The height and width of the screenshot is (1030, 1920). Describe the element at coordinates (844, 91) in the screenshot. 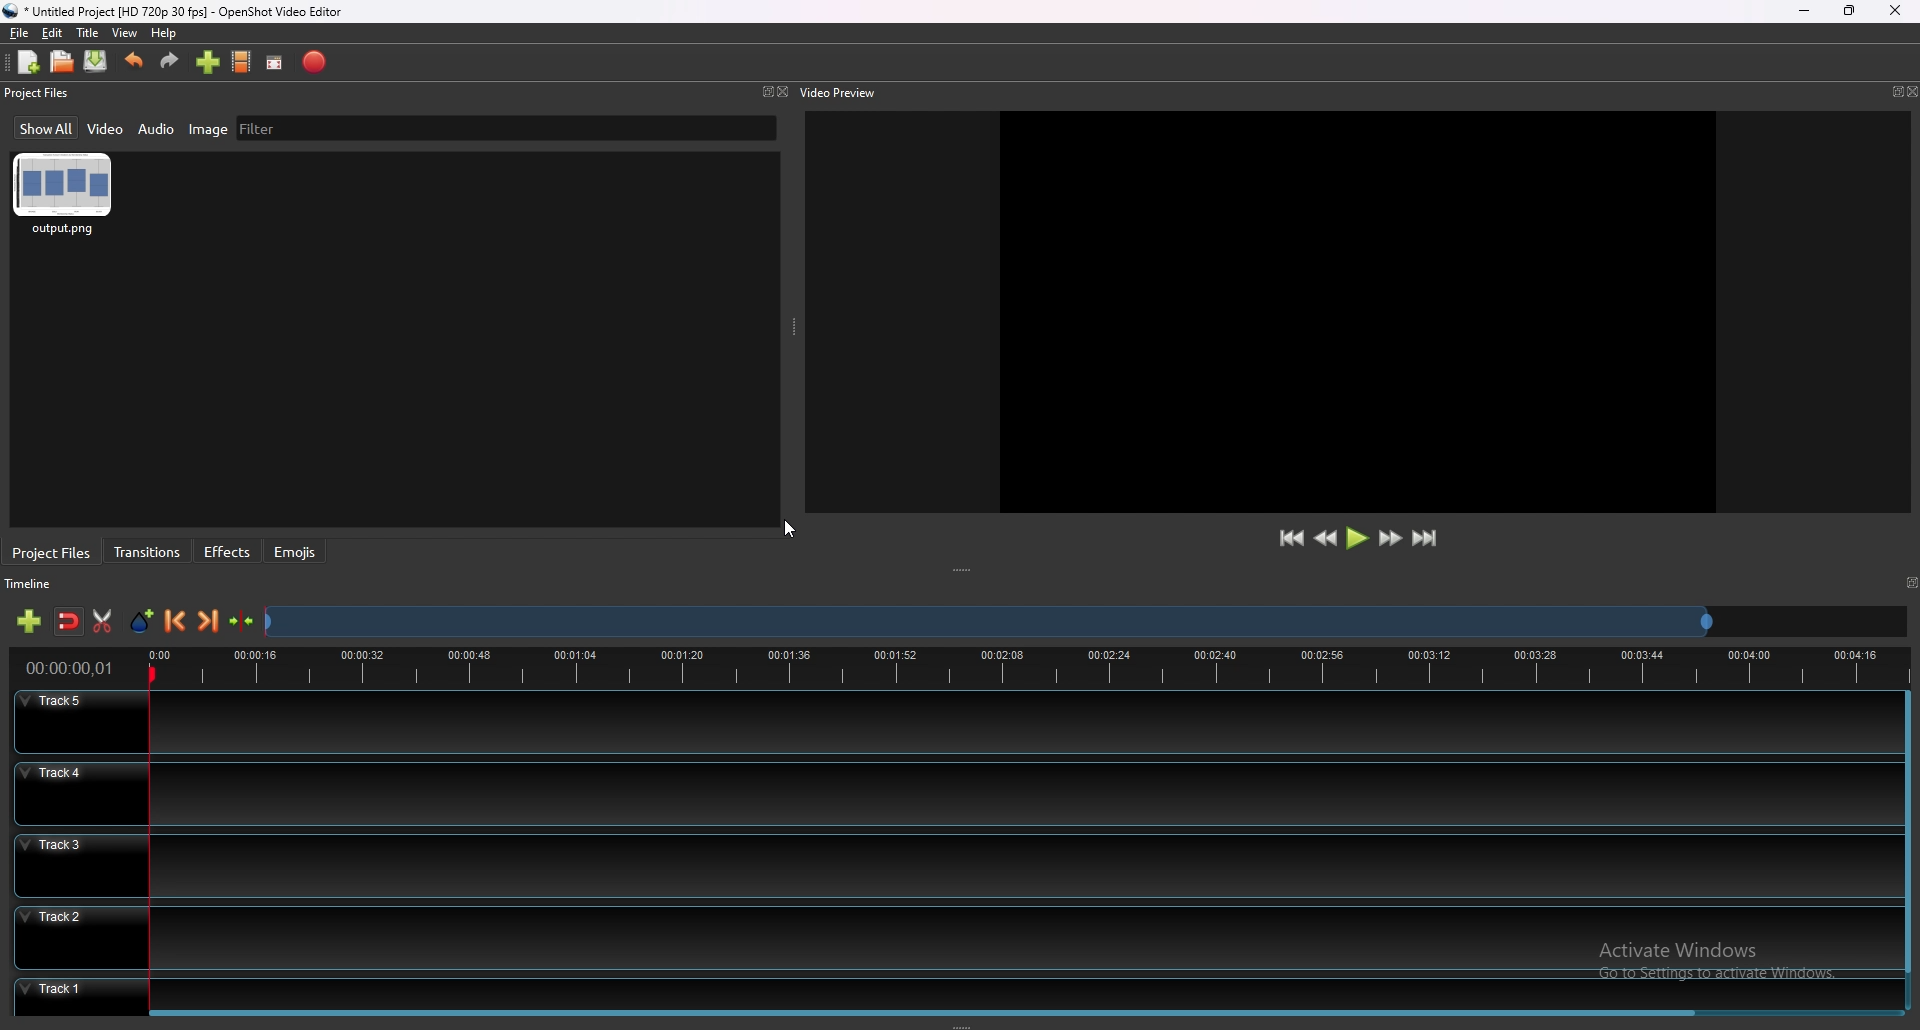

I see `video preview` at that location.